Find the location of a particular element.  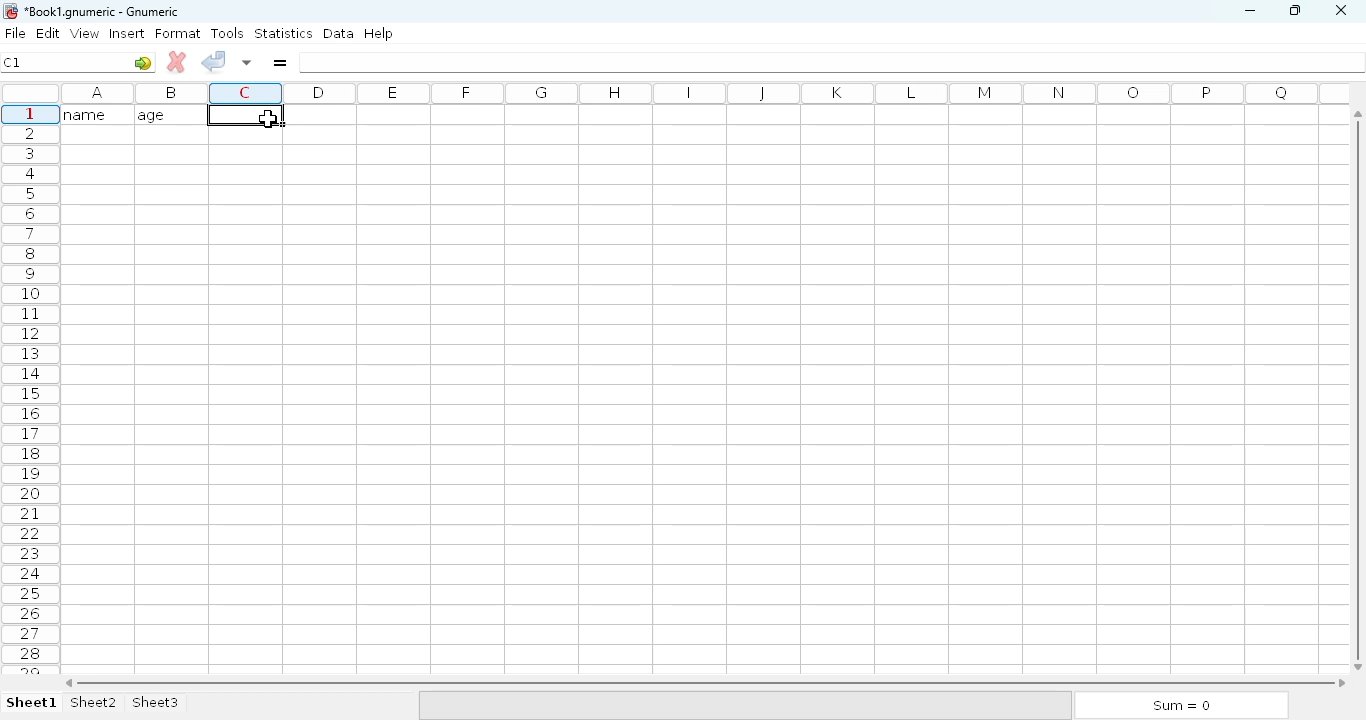

tools is located at coordinates (227, 33).